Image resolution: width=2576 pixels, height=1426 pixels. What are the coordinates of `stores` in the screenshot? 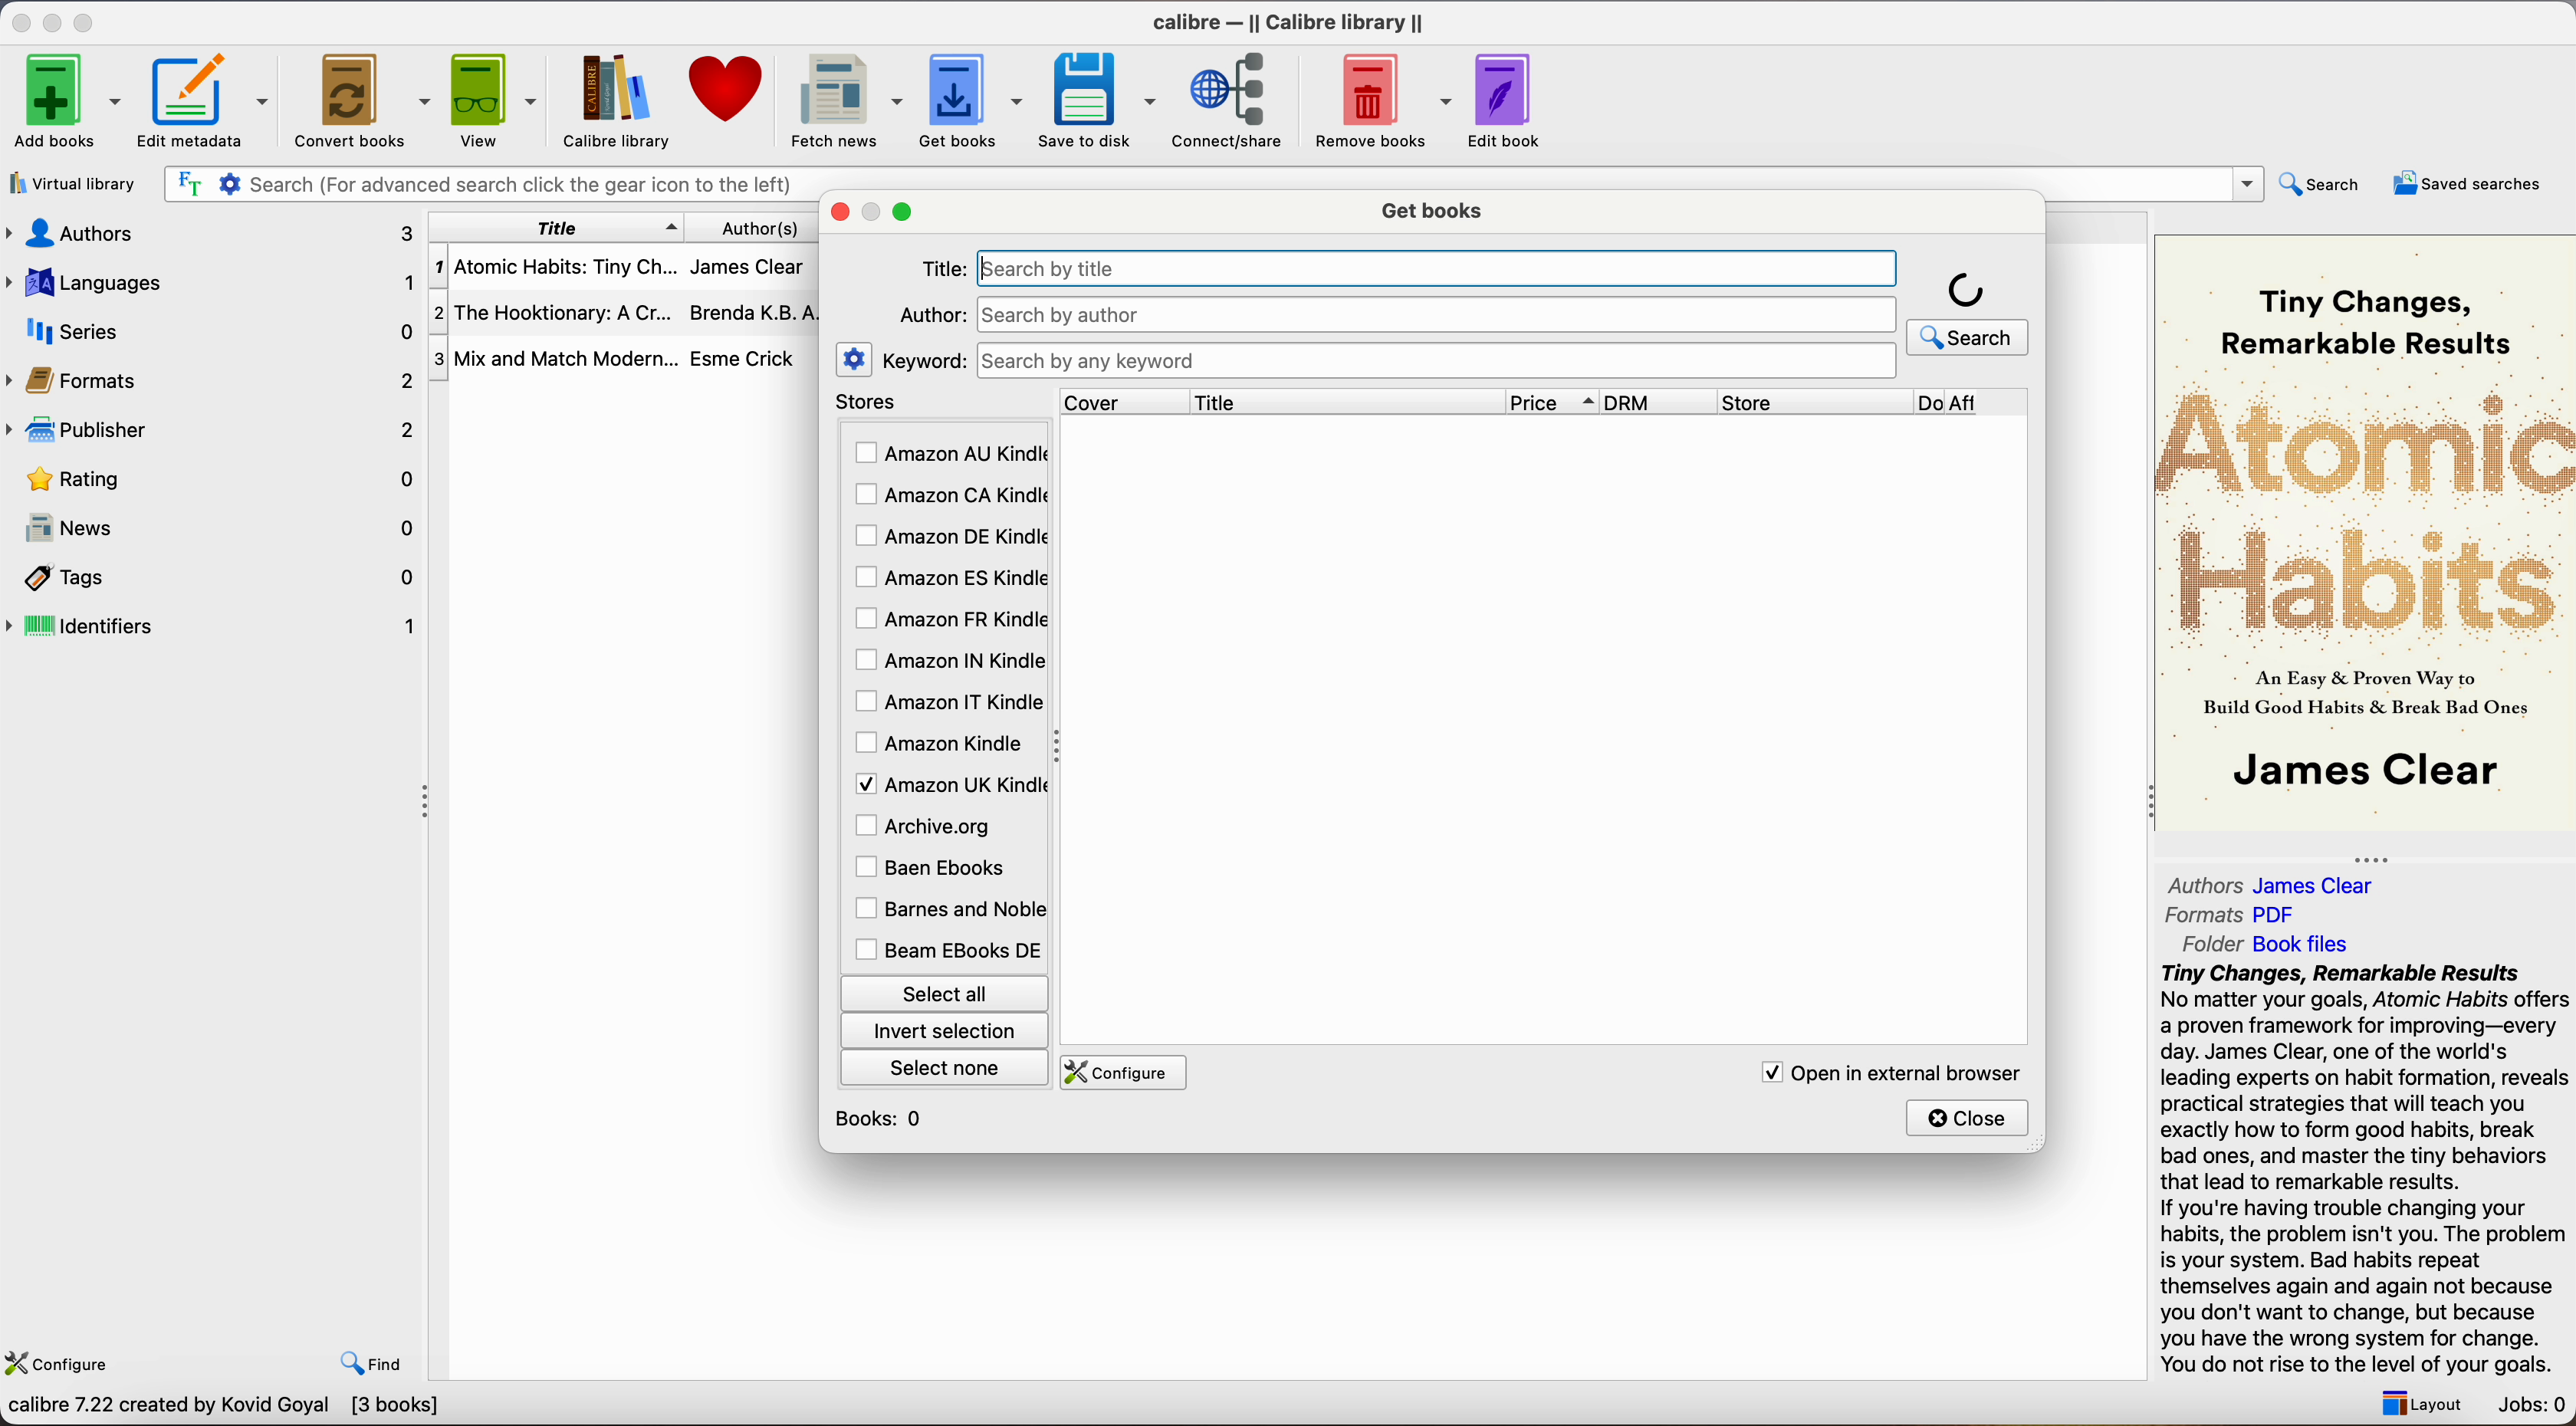 It's located at (942, 403).